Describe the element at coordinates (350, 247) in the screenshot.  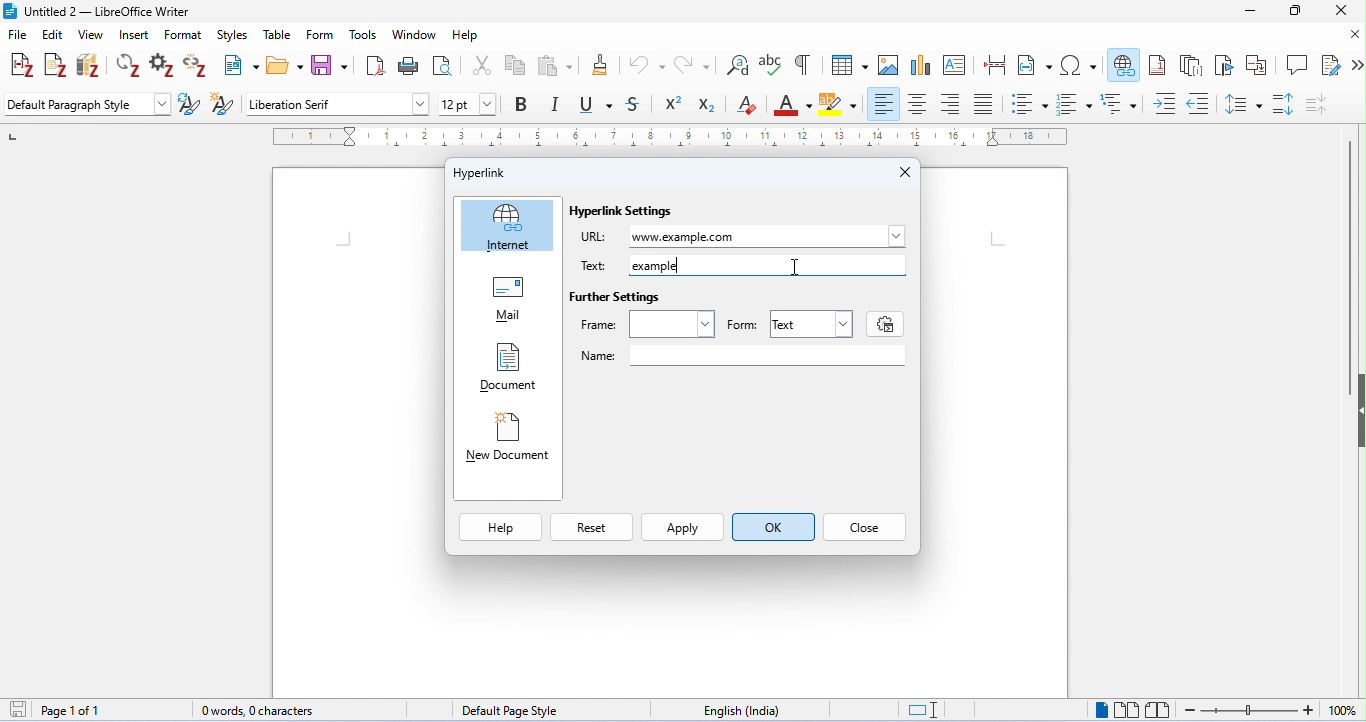
I see `typing cursor` at that location.